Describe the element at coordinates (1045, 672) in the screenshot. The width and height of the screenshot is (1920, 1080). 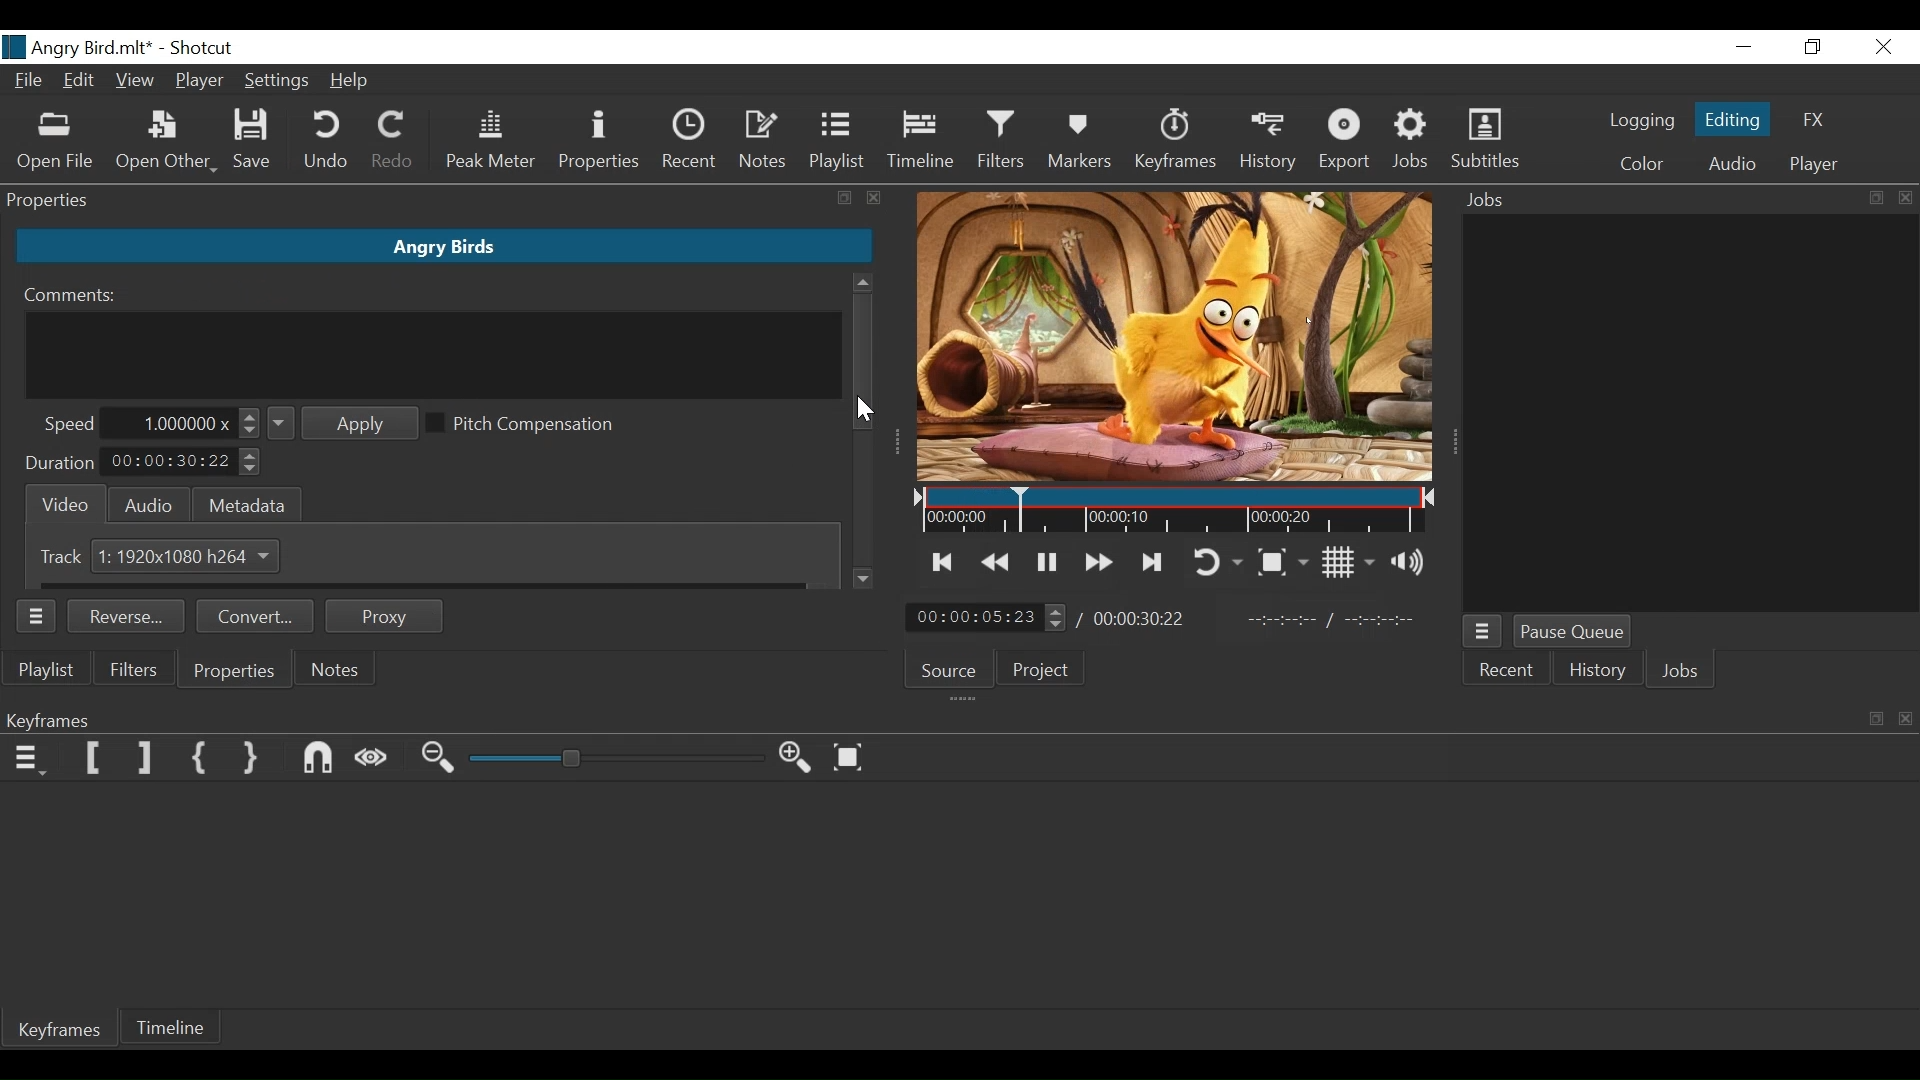
I see `Project` at that location.